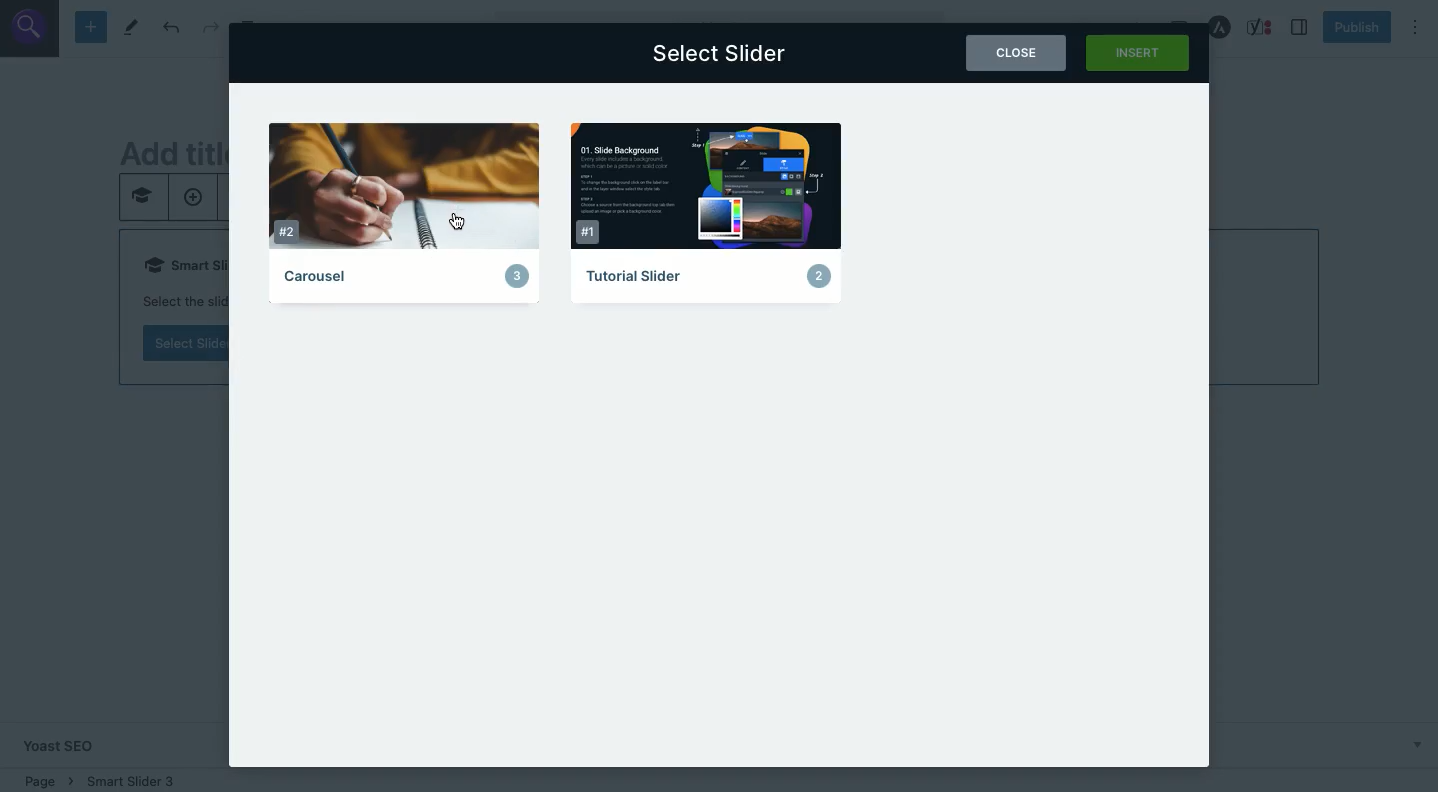 This screenshot has width=1438, height=792. What do you see at coordinates (709, 212) in the screenshot?
I see `Tutorial slider` at bounding box center [709, 212].